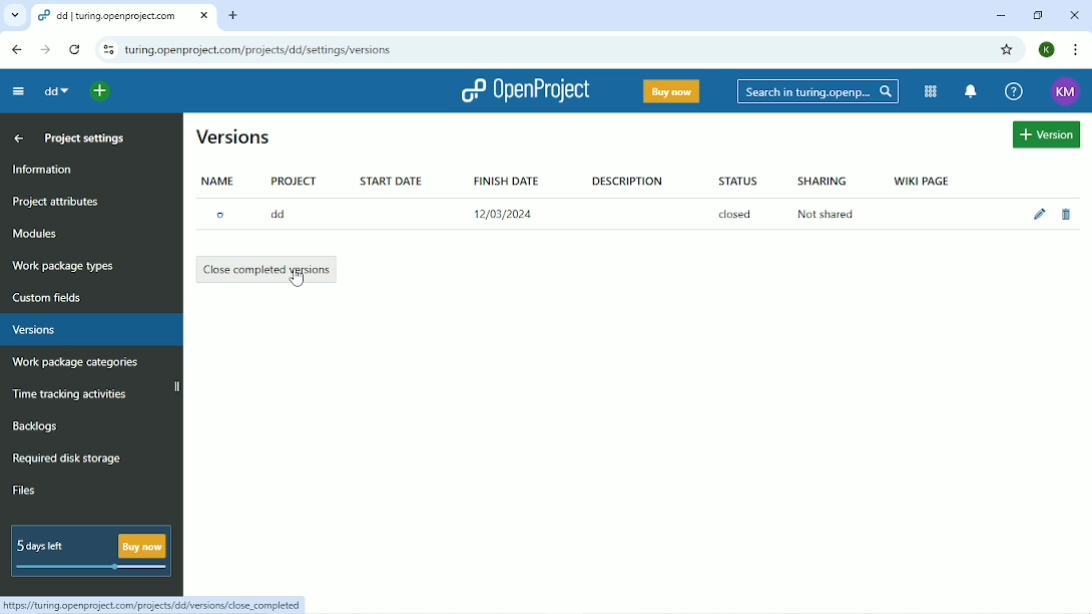 Image resolution: width=1092 pixels, height=614 pixels. What do you see at coordinates (737, 214) in the screenshot?
I see `Closed` at bounding box center [737, 214].